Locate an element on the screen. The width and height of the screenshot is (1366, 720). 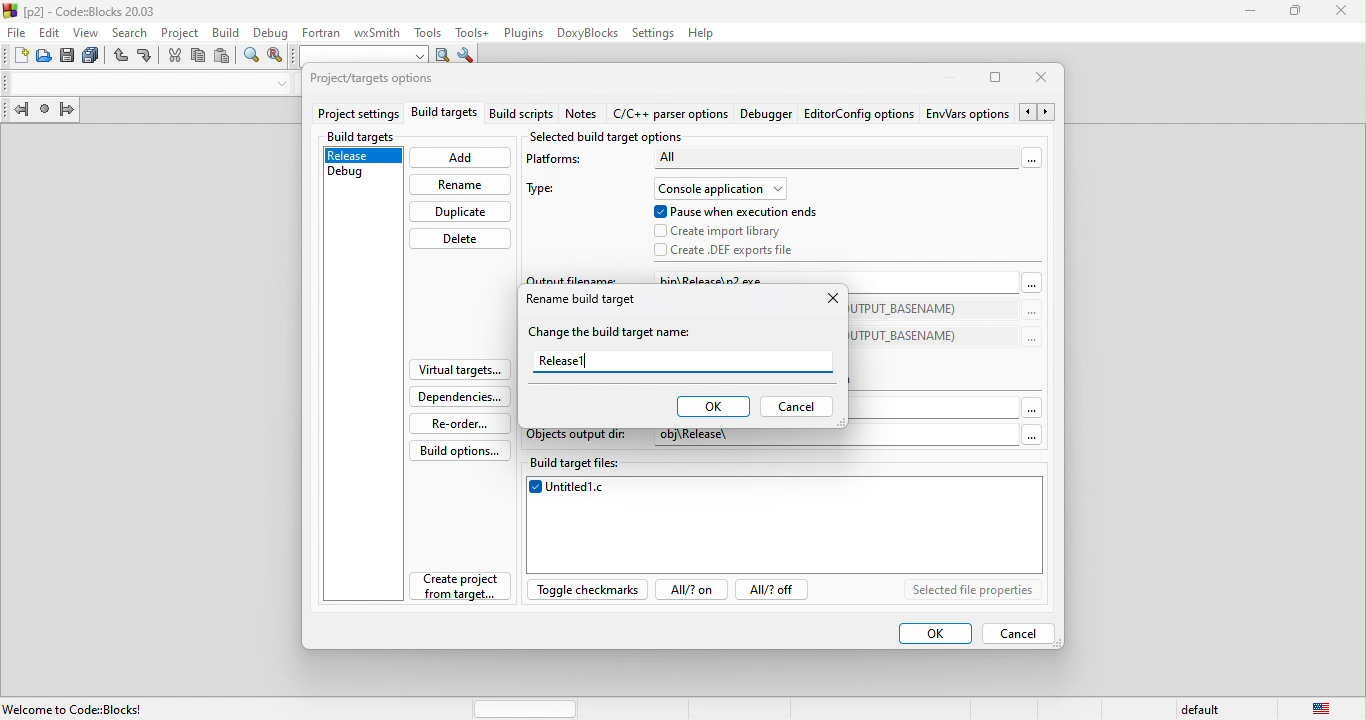
cut is located at coordinates (173, 56).